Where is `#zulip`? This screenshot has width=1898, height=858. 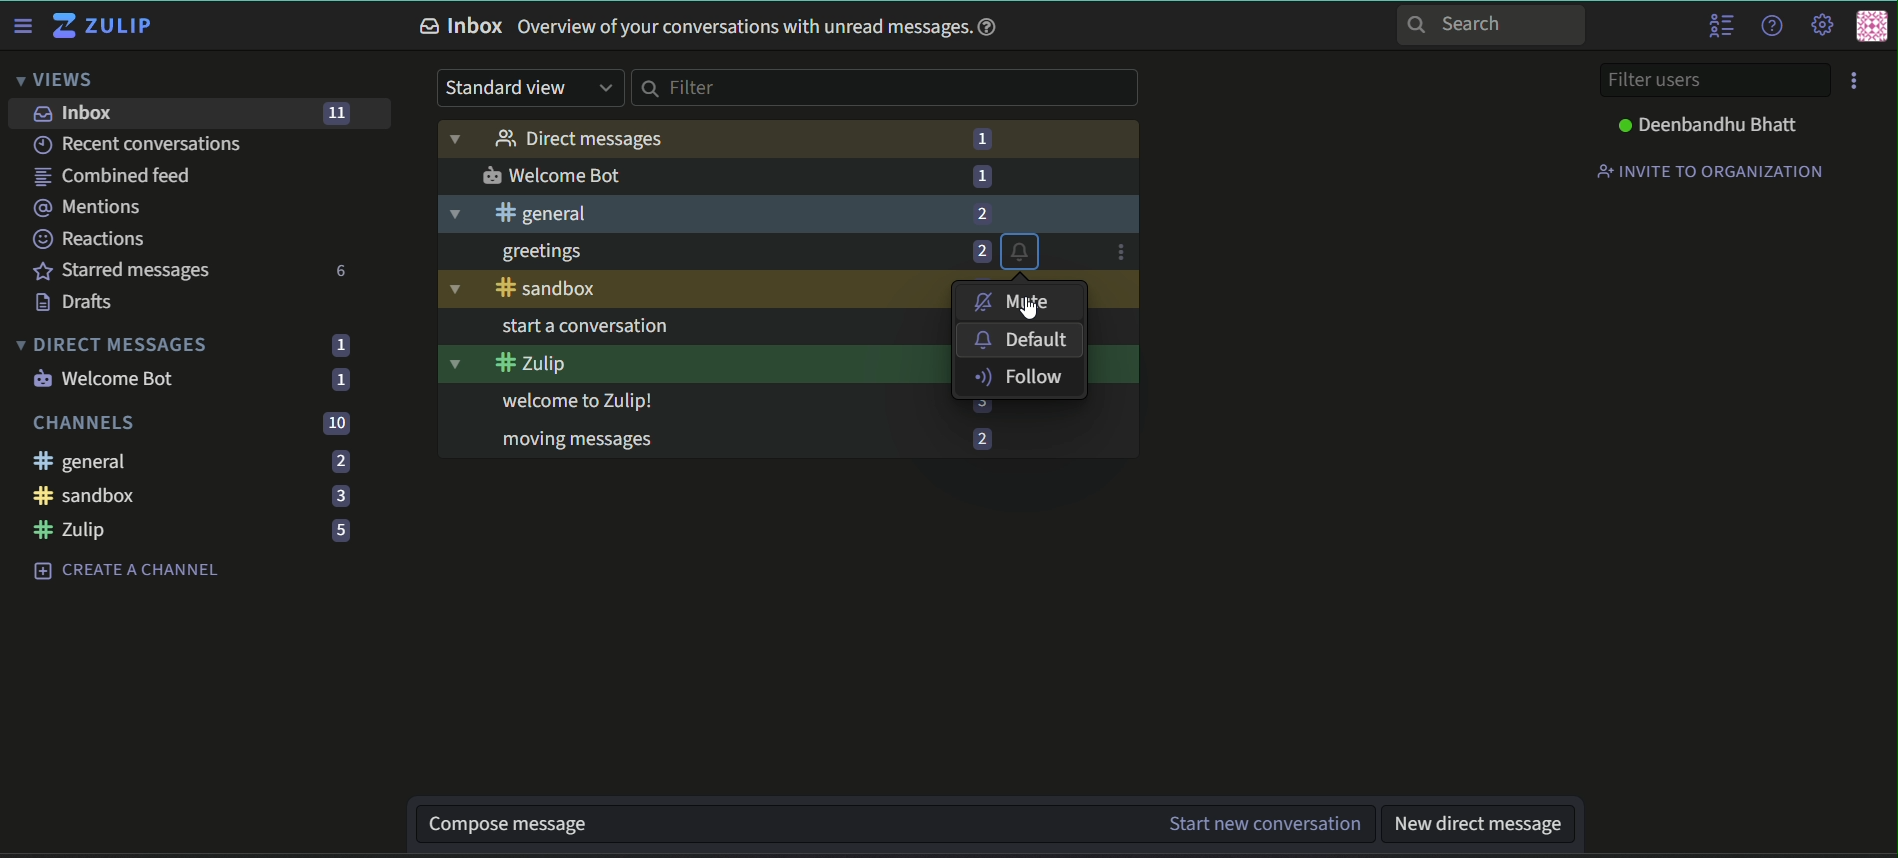 #zulip is located at coordinates (692, 363).